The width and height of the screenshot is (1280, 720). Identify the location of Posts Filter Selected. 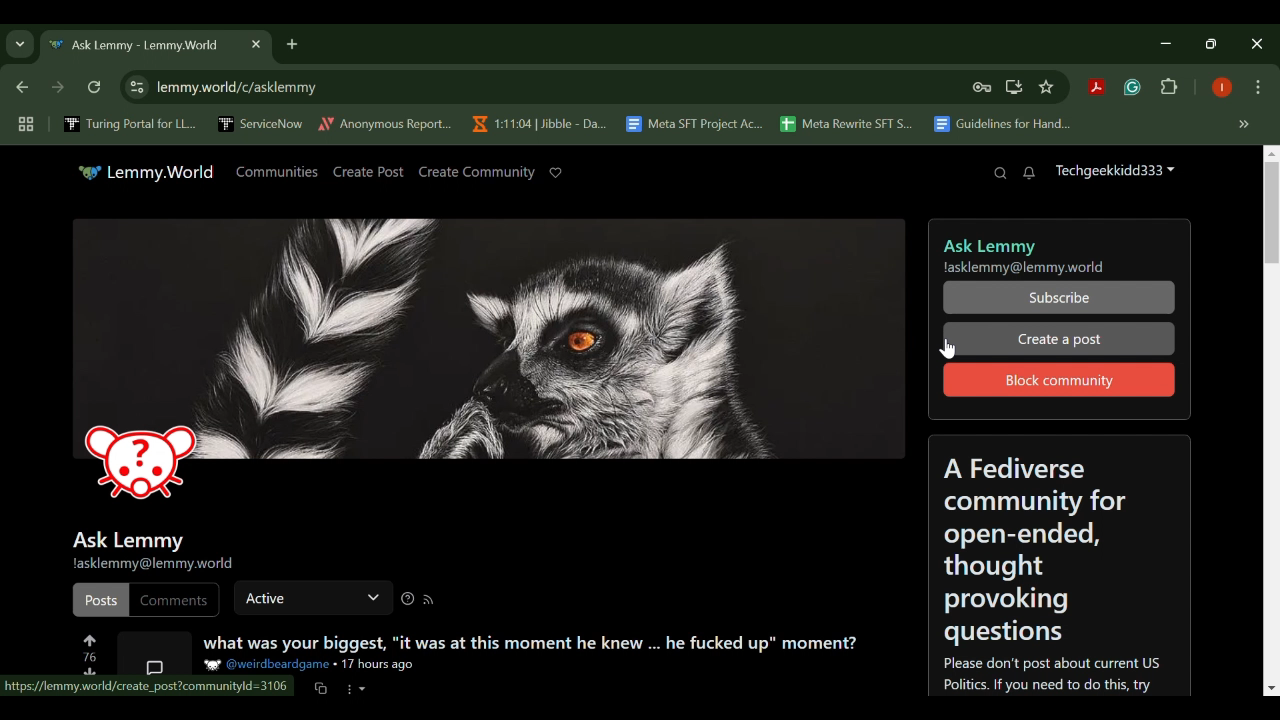
(100, 598).